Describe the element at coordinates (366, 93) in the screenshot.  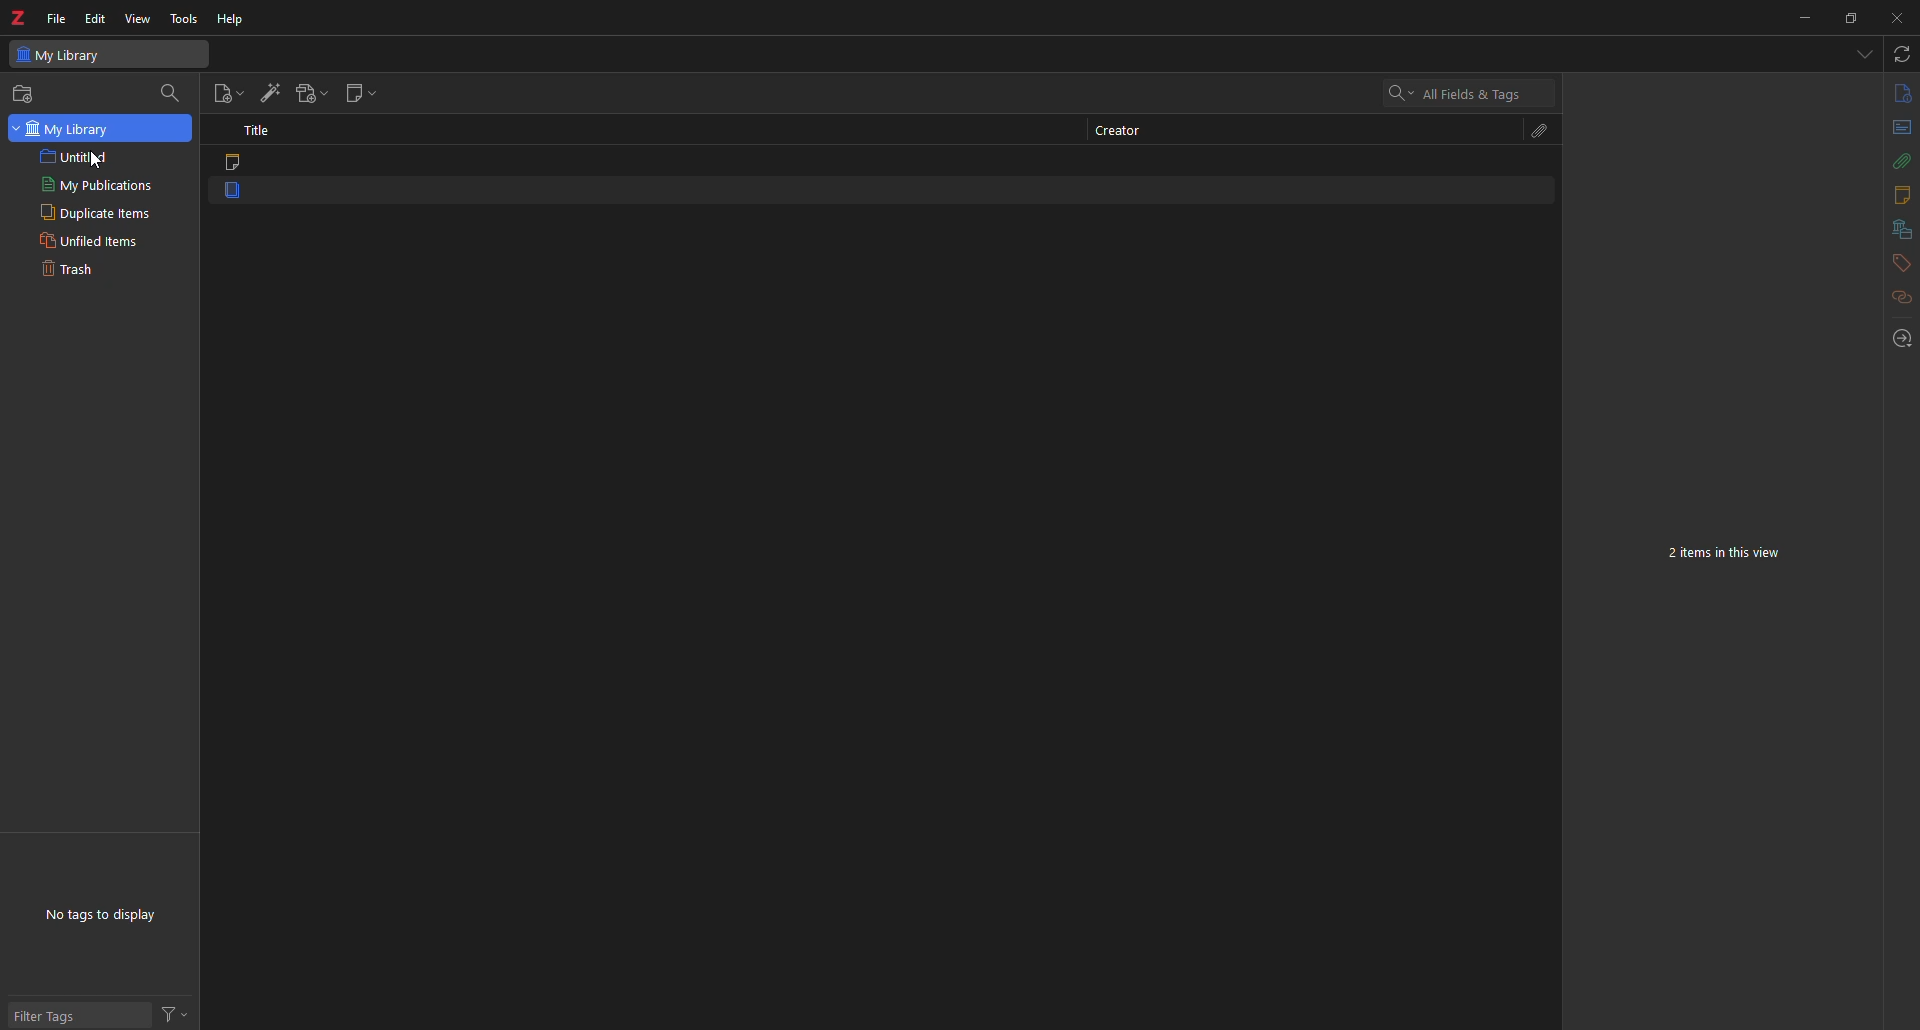
I see `new note` at that location.